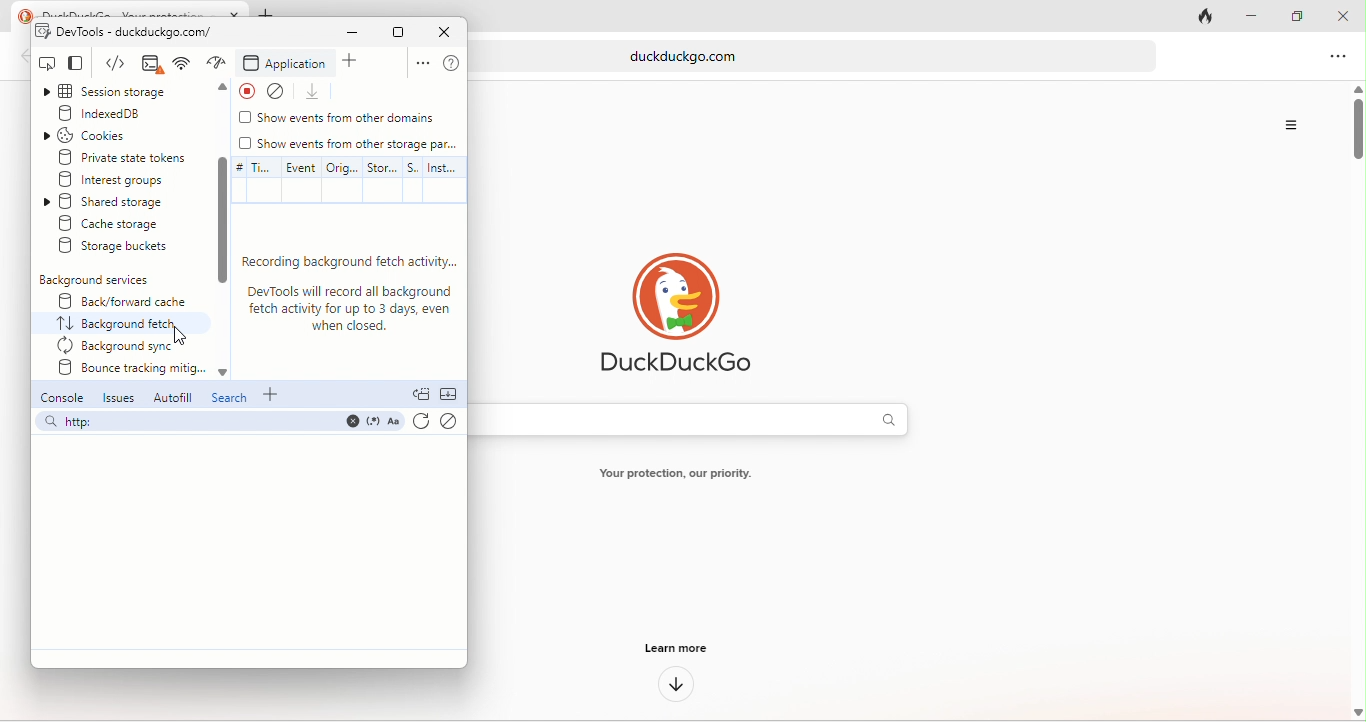  I want to click on private state tokens, so click(123, 156).